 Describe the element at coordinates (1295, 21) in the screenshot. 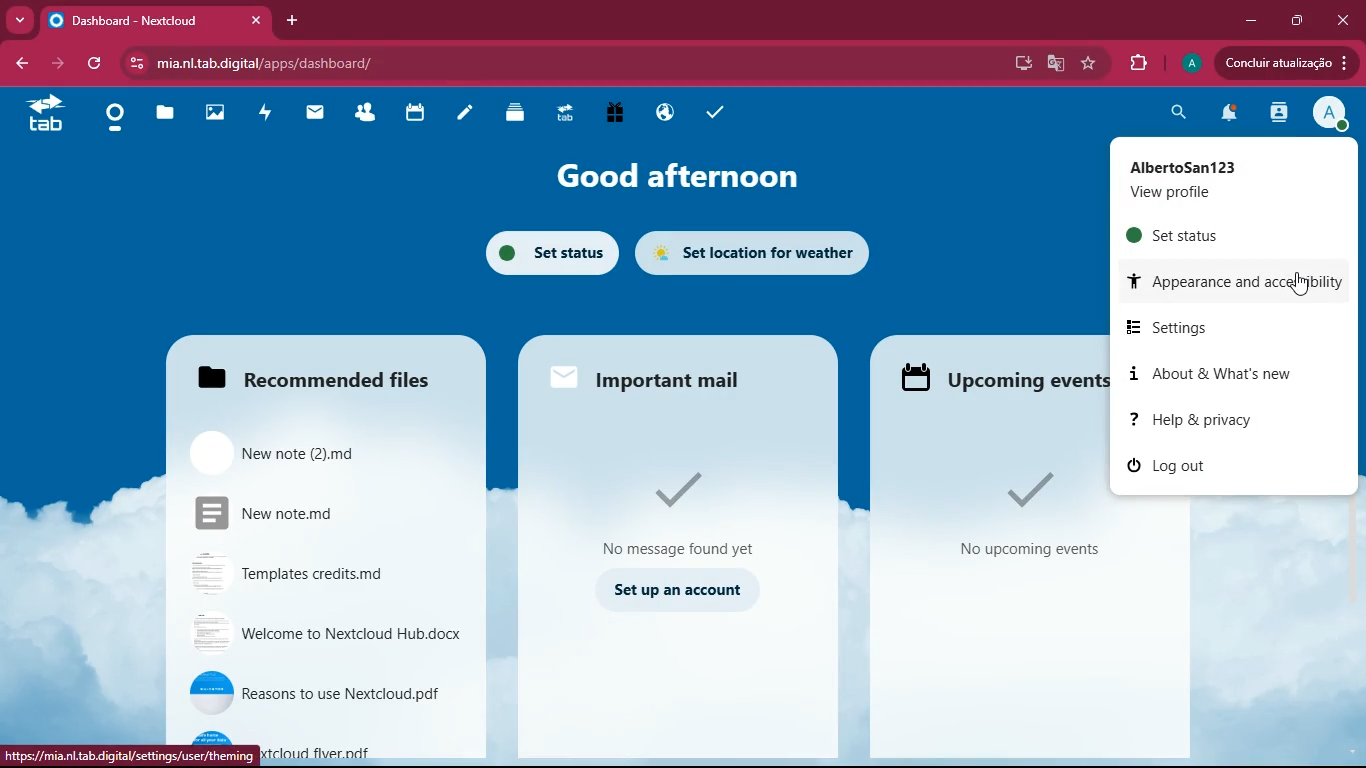

I see `maximize` at that location.